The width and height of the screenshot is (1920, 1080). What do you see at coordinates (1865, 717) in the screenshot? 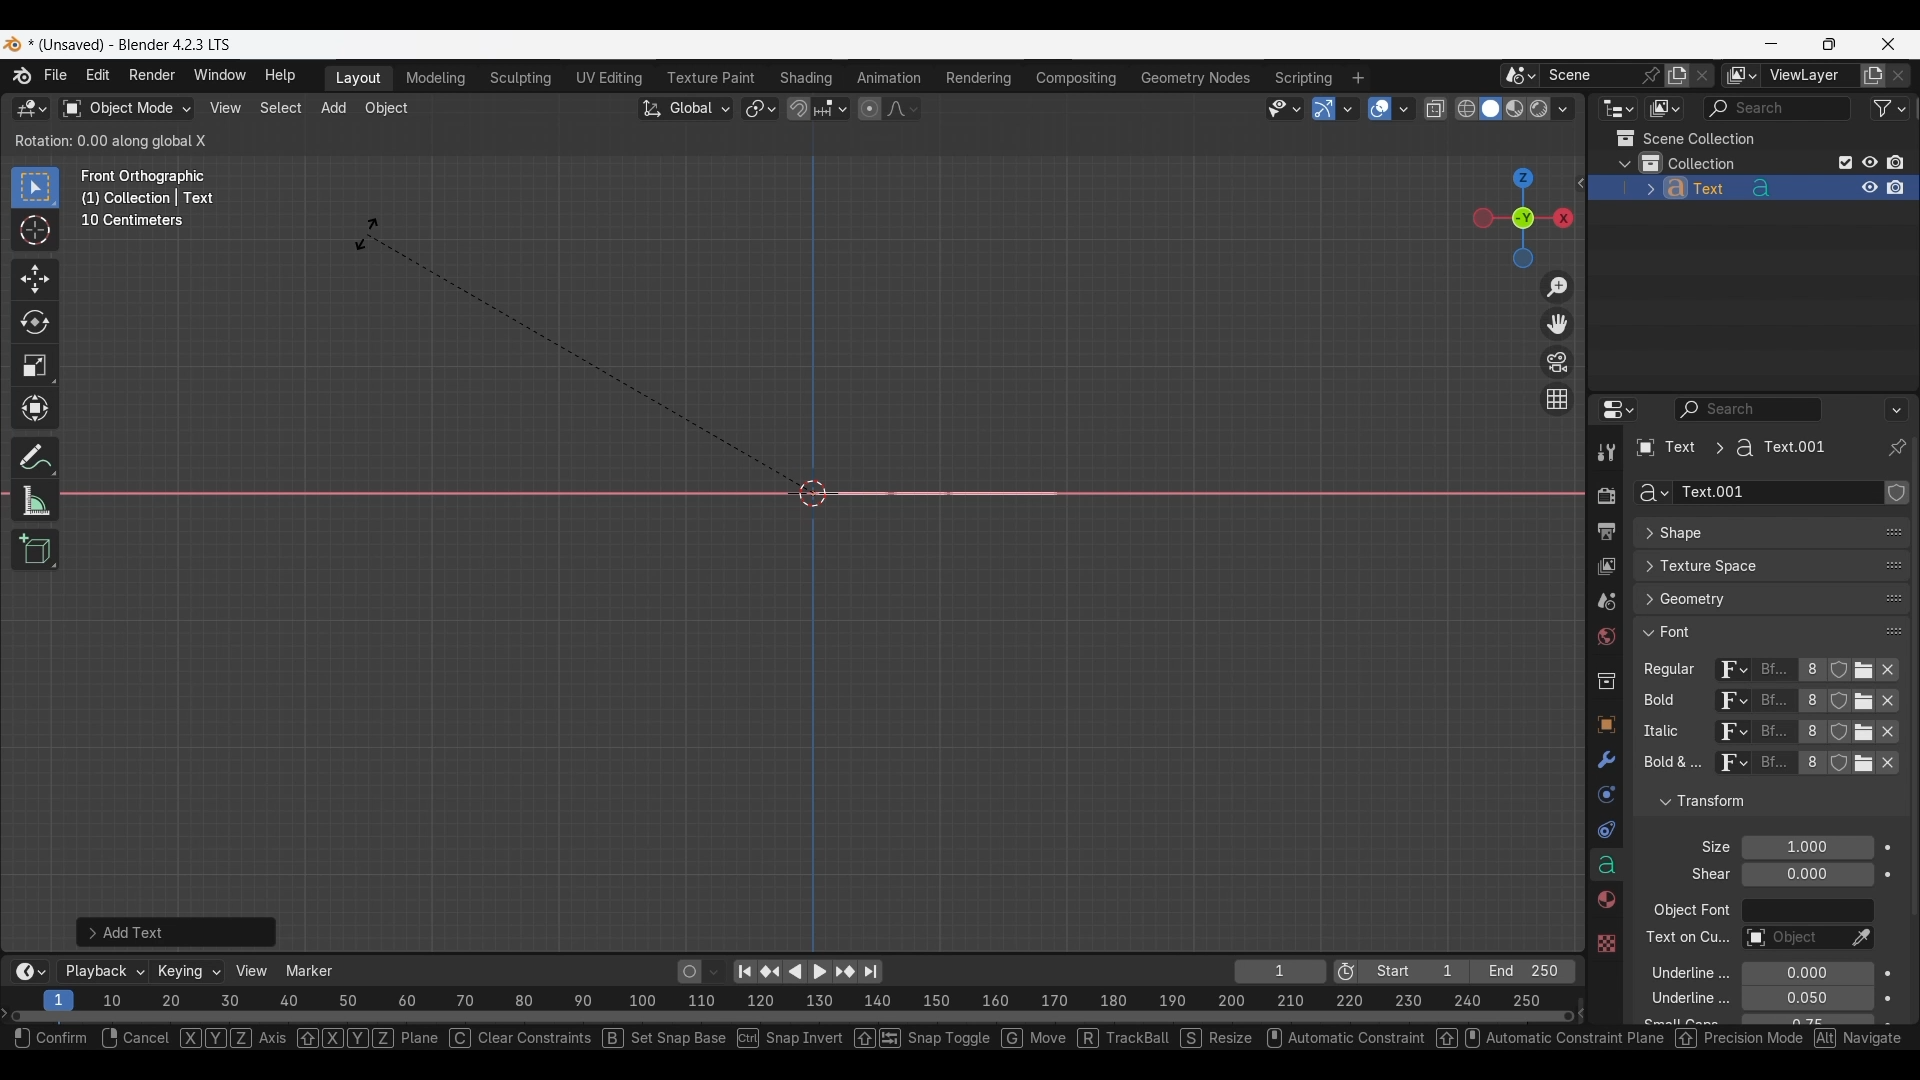
I see `Open Font for respective attribute` at bounding box center [1865, 717].